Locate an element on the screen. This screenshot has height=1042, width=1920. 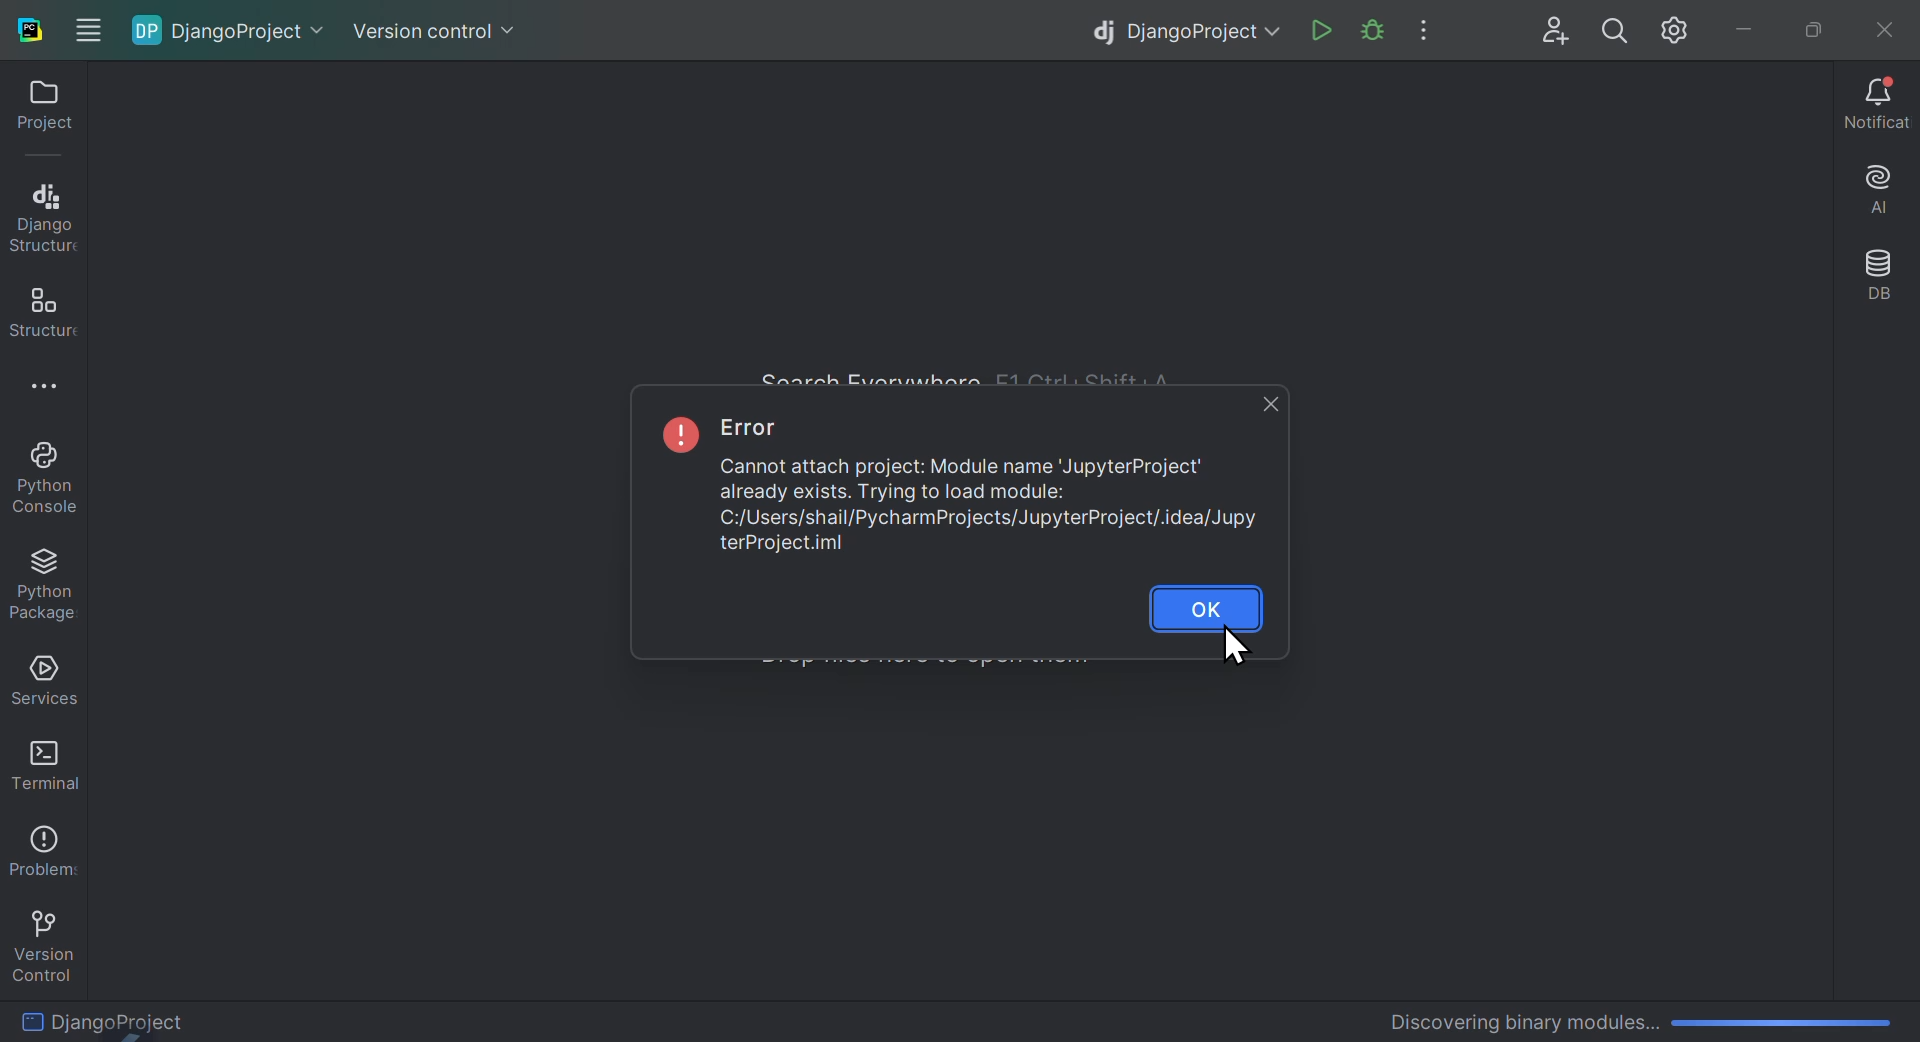
search is located at coordinates (1616, 31).